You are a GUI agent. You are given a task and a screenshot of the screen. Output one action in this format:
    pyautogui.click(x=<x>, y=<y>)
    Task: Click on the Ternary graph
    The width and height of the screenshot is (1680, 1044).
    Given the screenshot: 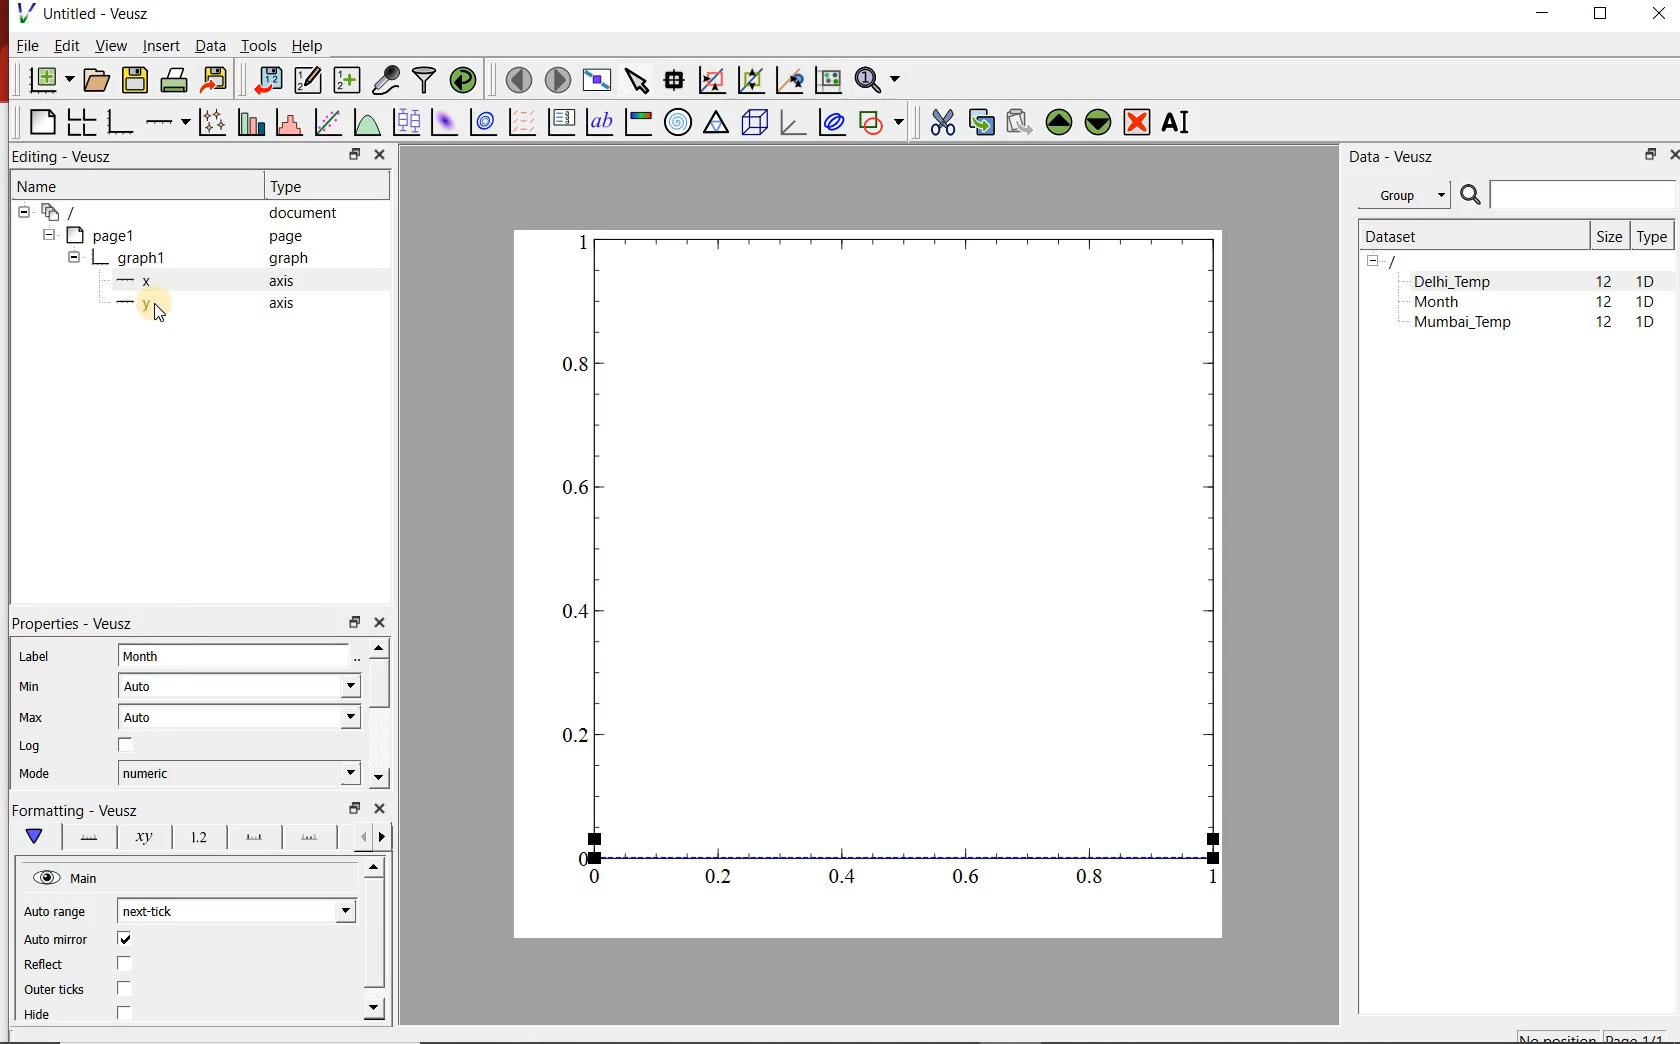 What is the action you would take?
    pyautogui.click(x=716, y=124)
    